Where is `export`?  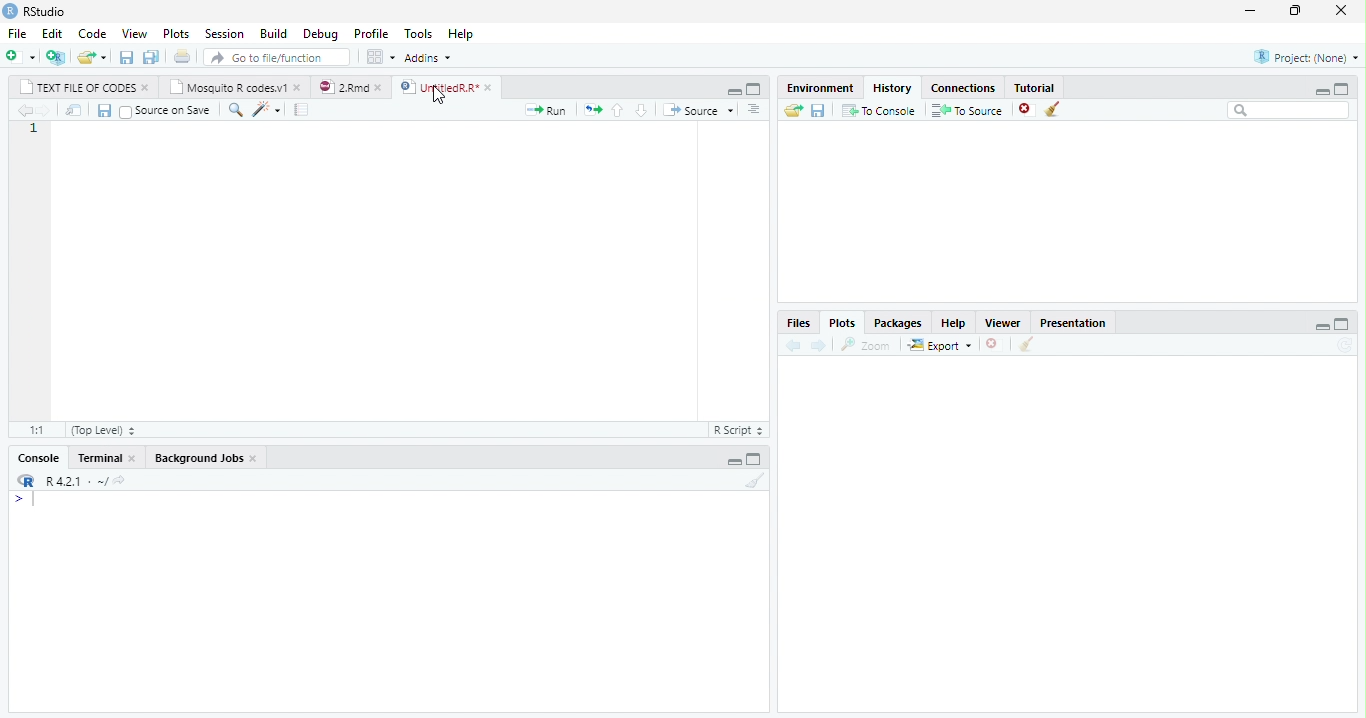 export is located at coordinates (936, 345).